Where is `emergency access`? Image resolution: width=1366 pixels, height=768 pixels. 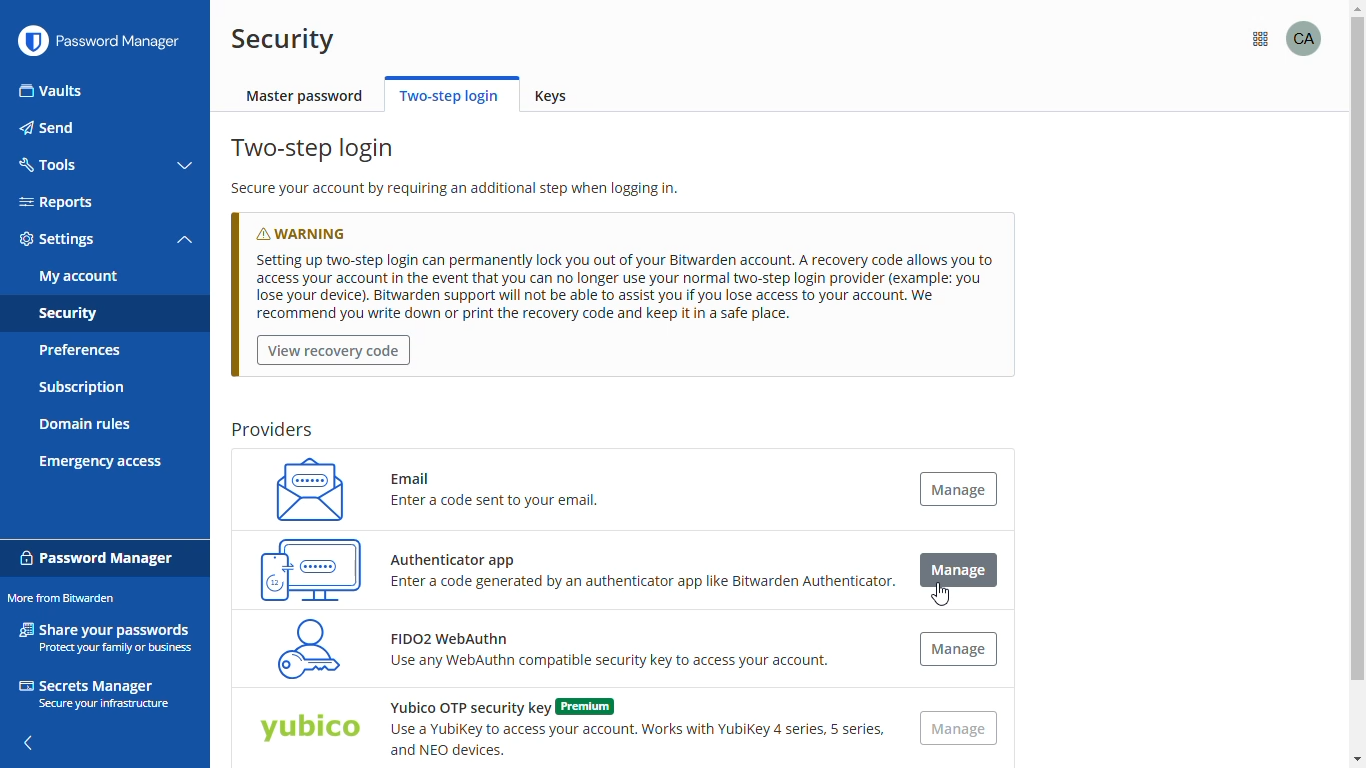 emergency access is located at coordinates (101, 462).